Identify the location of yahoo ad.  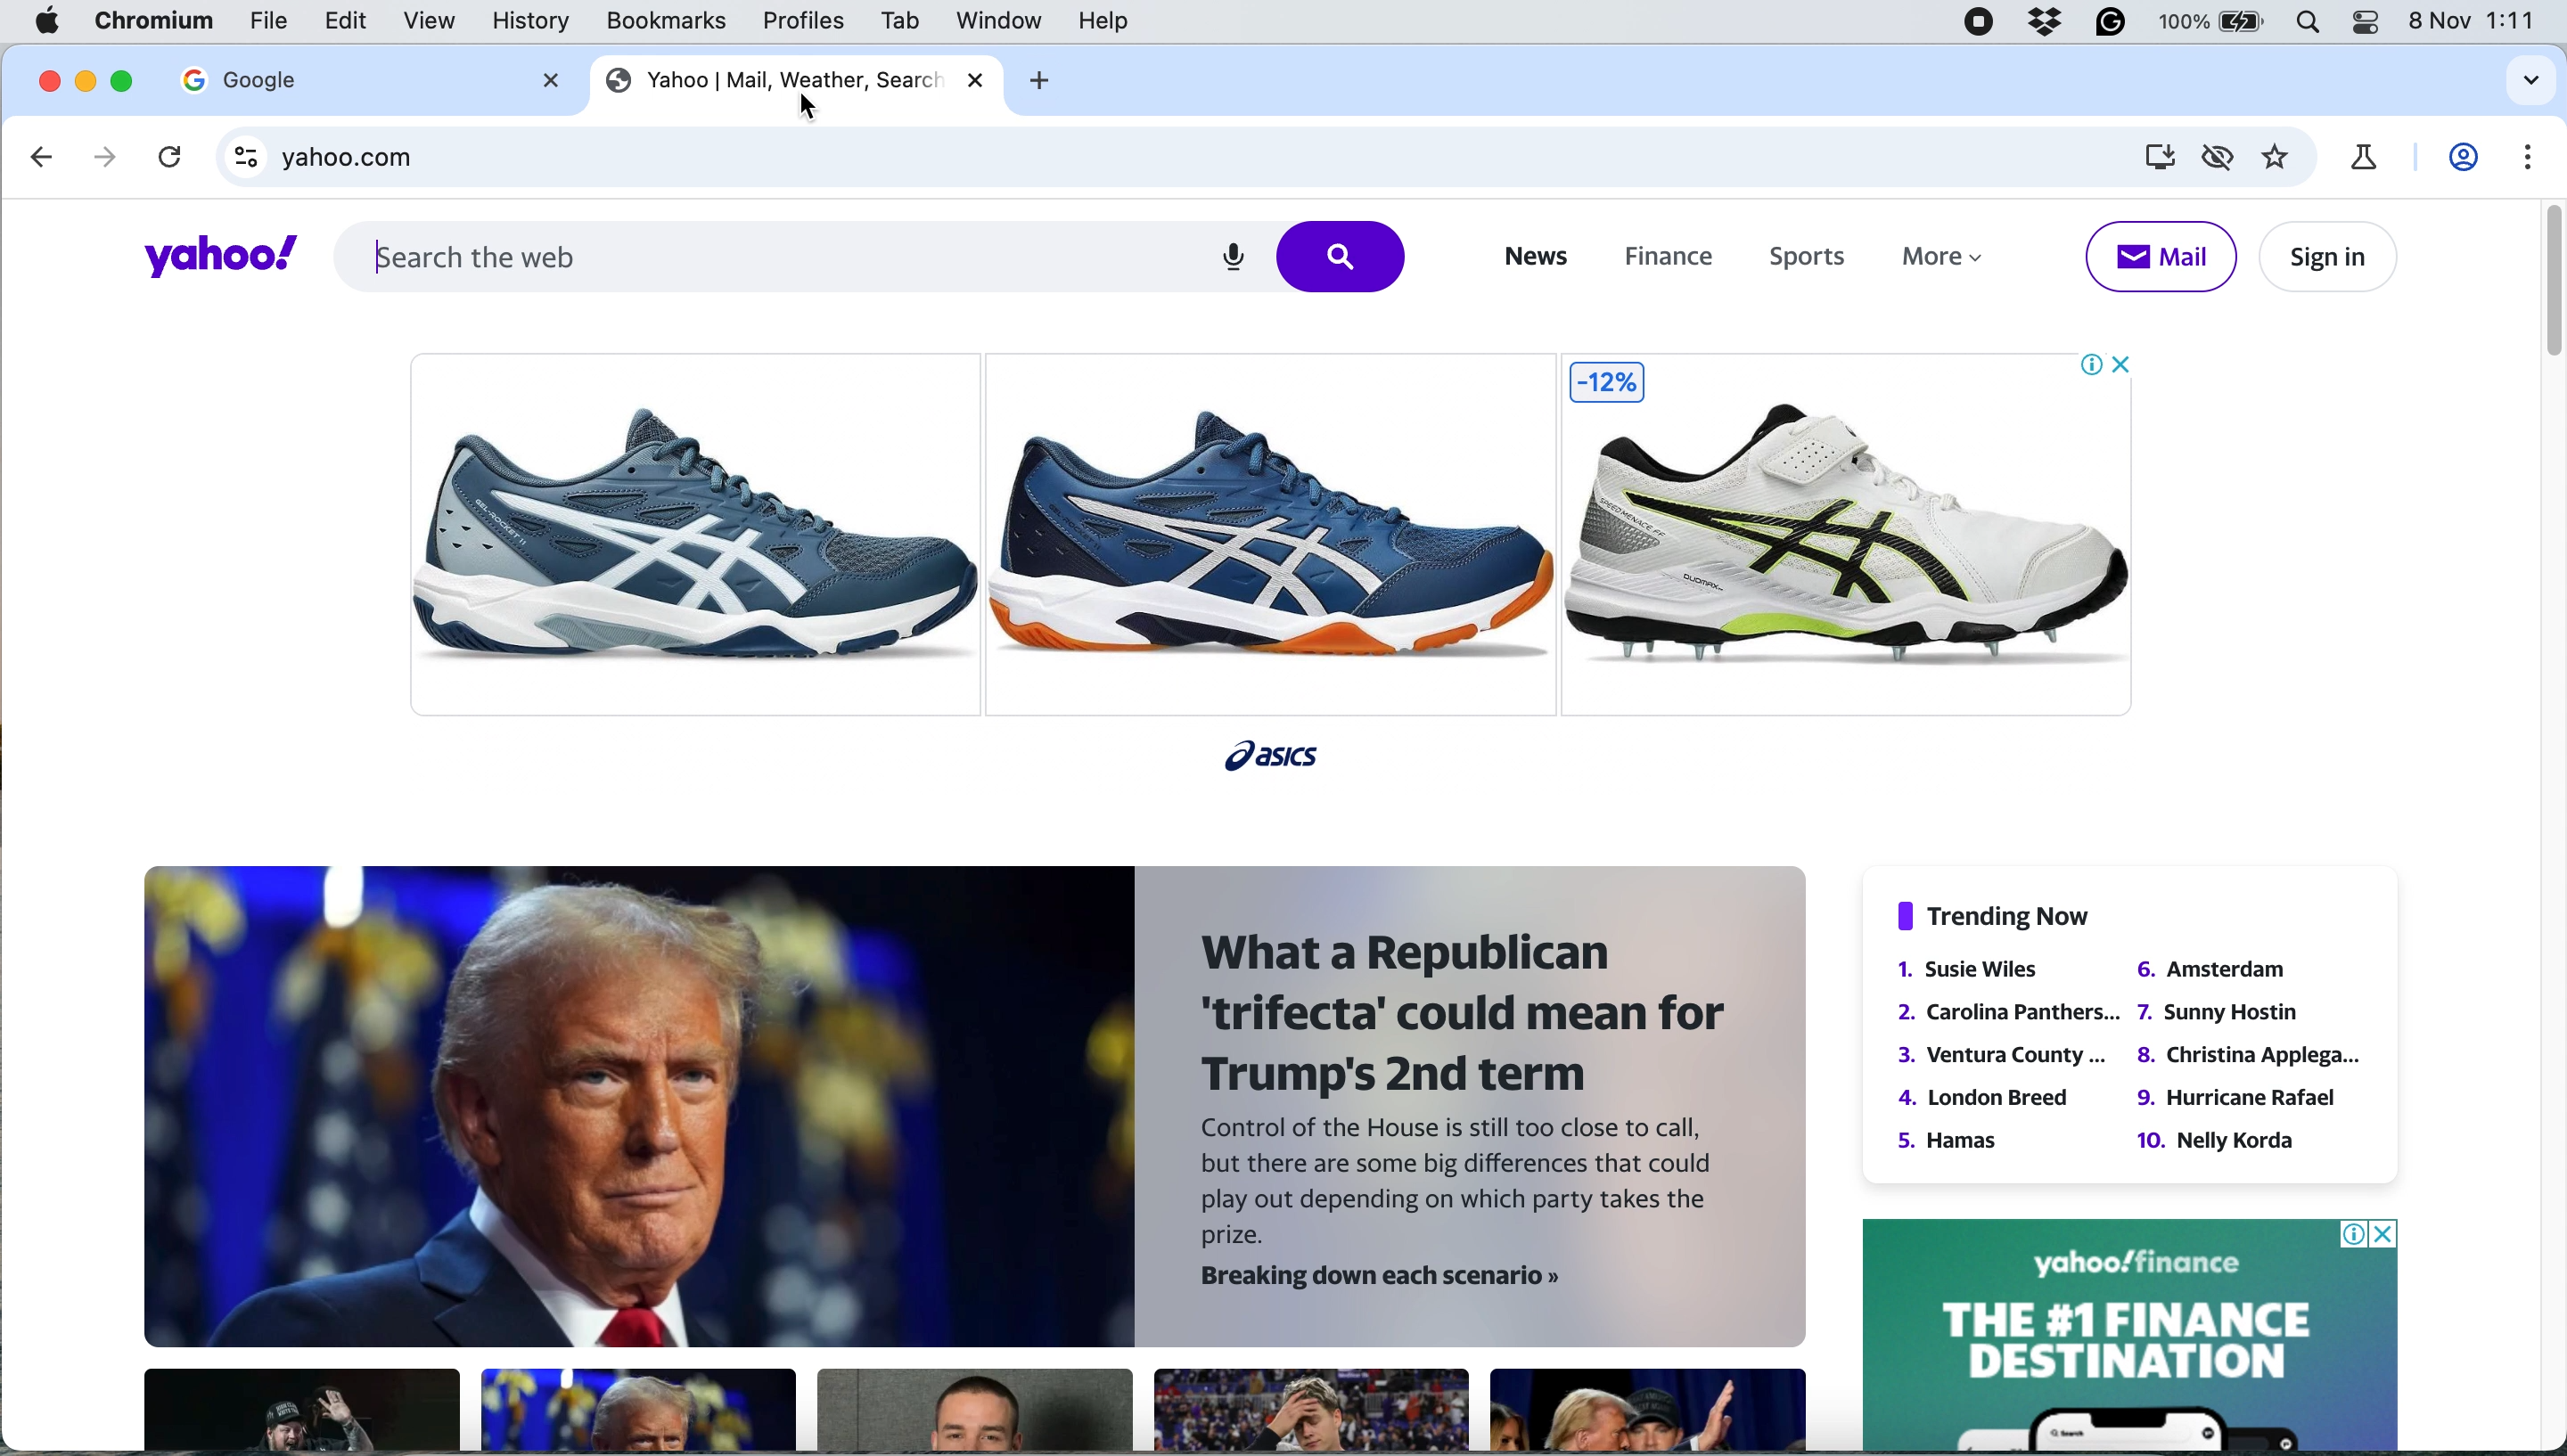
(2130, 1333).